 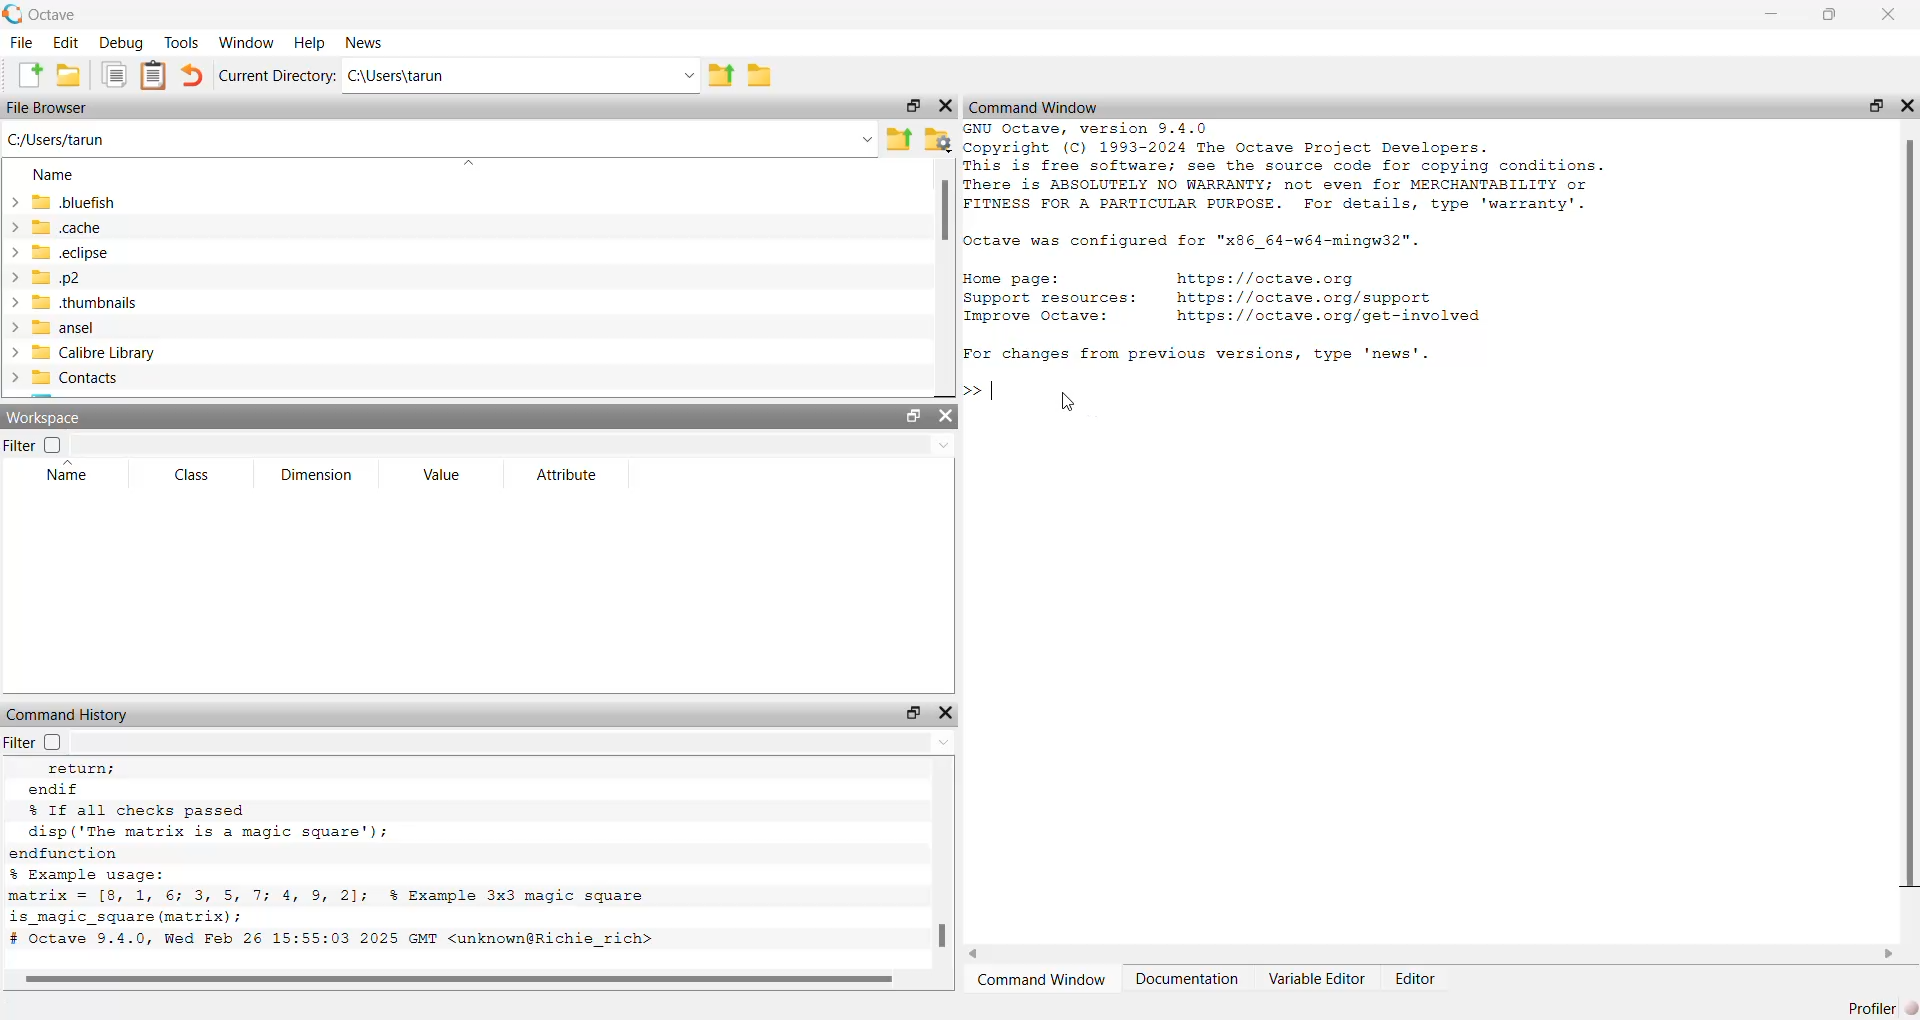 I want to click on Profiler, so click(x=1879, y=1008).